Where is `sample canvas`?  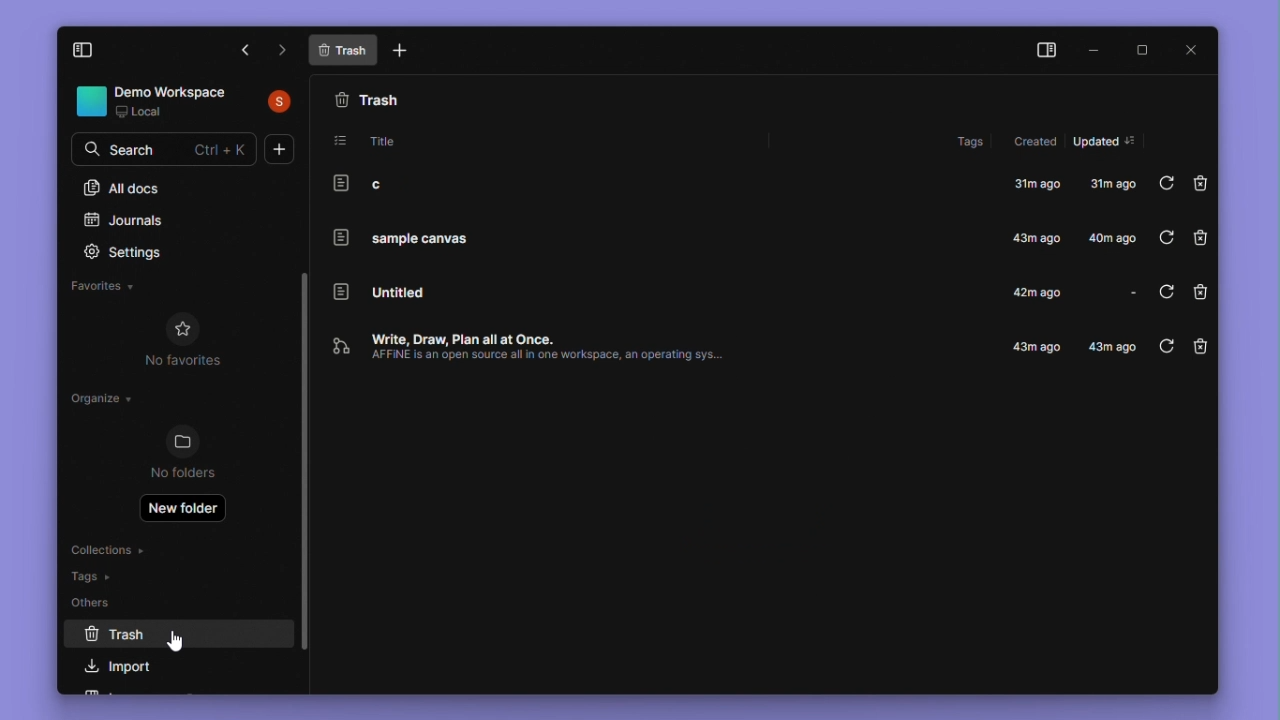 sample canvas is located at coordinates (396, 237).